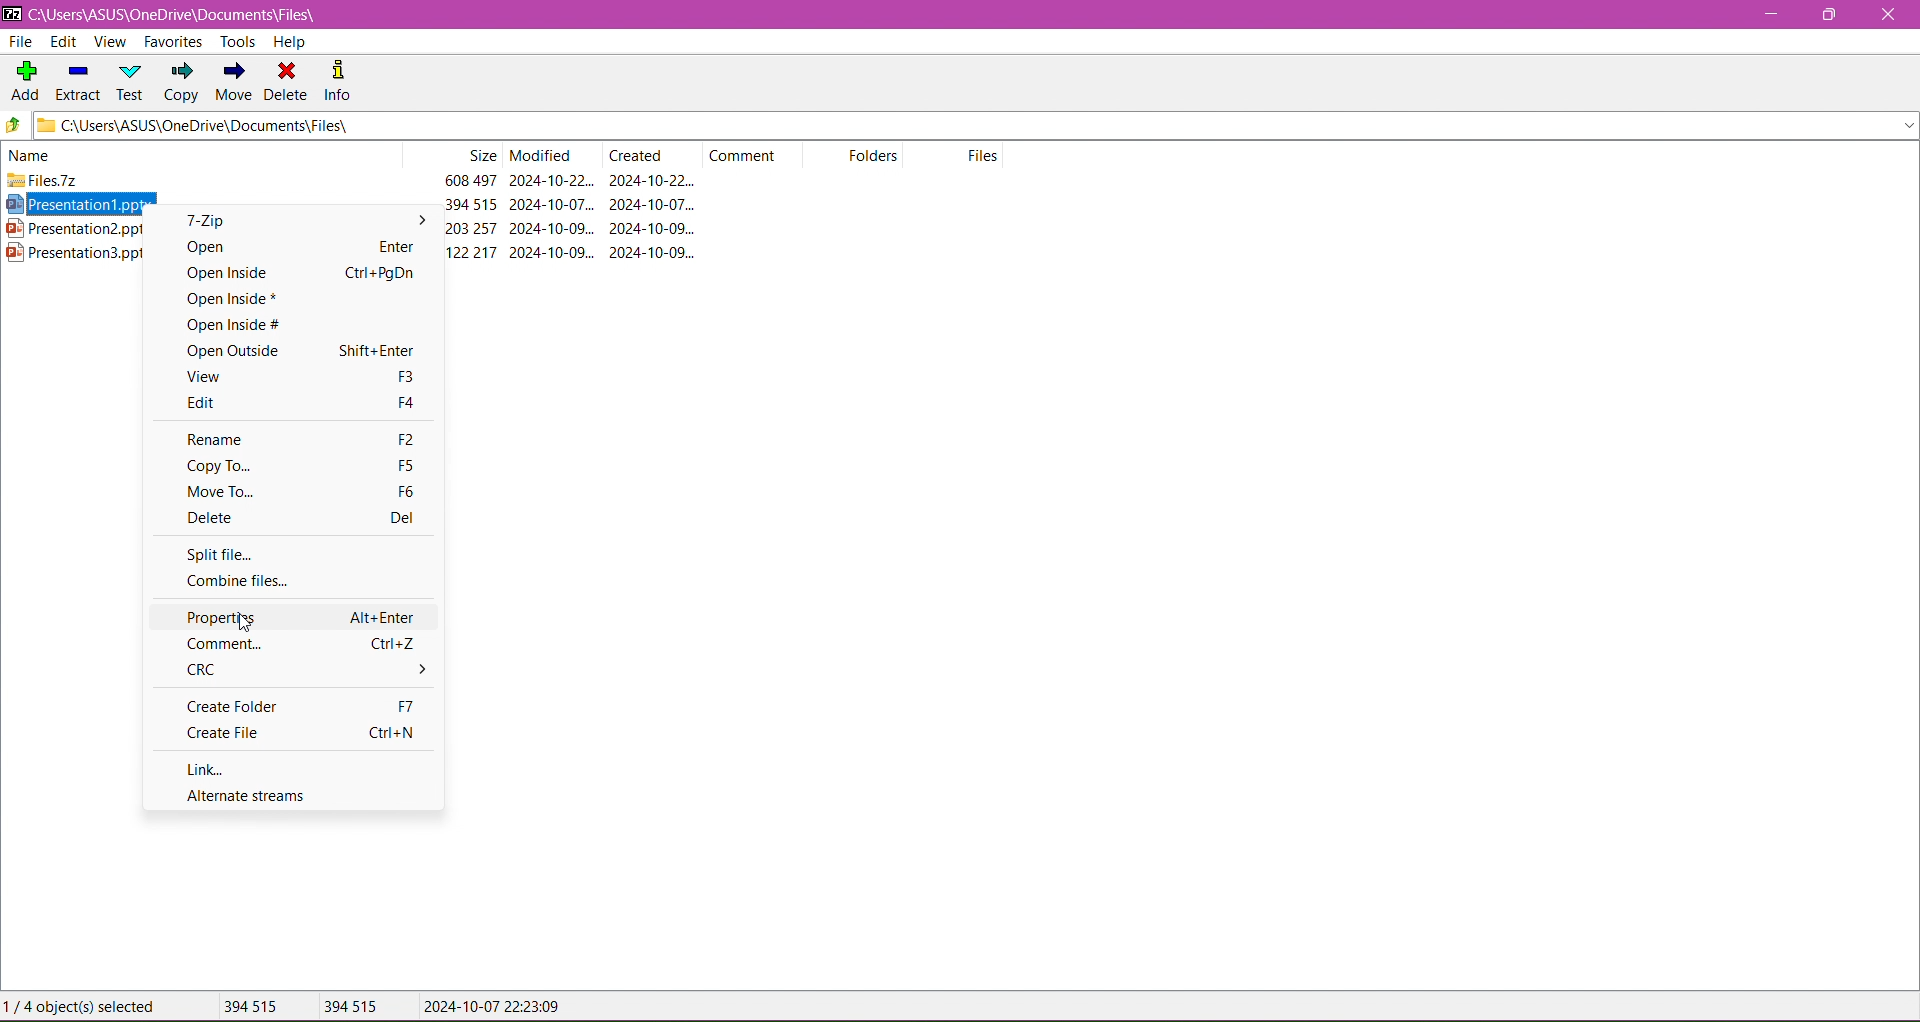 This screenshot has height=1022, width=1920. Describe the element at coordinates (302, 491) in the screenshot. I see `Move To` at that location.